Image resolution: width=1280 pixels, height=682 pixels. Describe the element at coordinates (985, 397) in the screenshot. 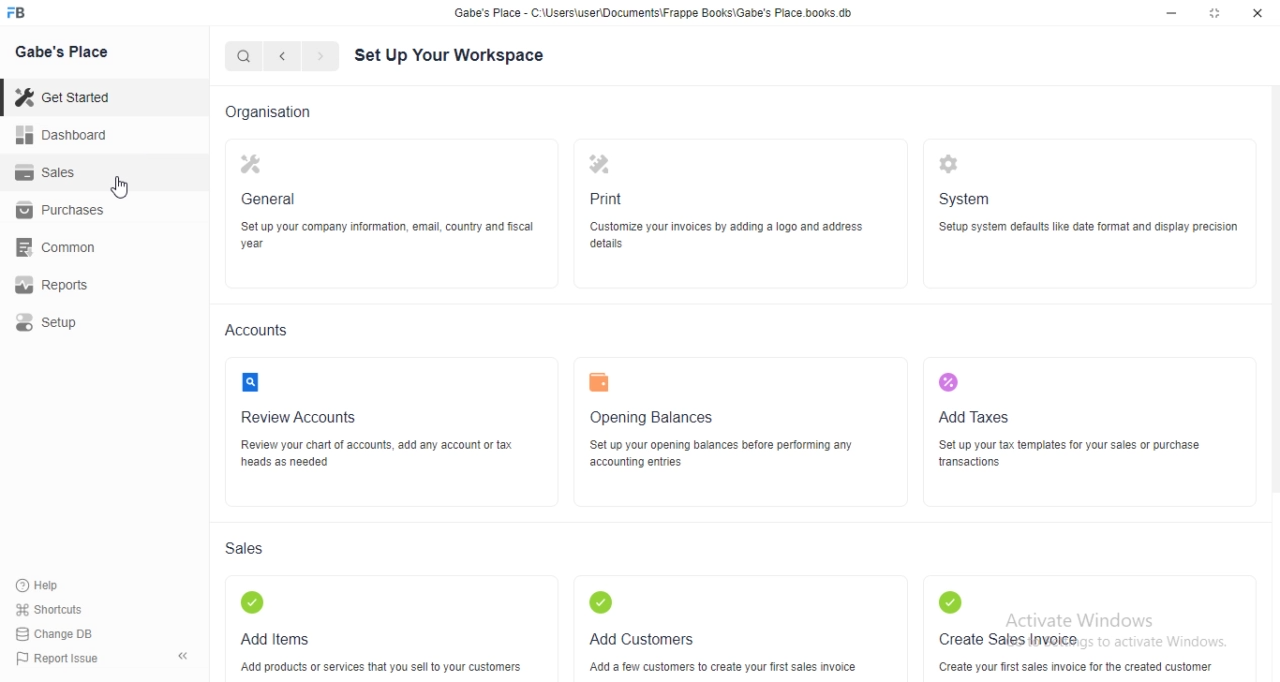

I see `Add Taxes` at that location.